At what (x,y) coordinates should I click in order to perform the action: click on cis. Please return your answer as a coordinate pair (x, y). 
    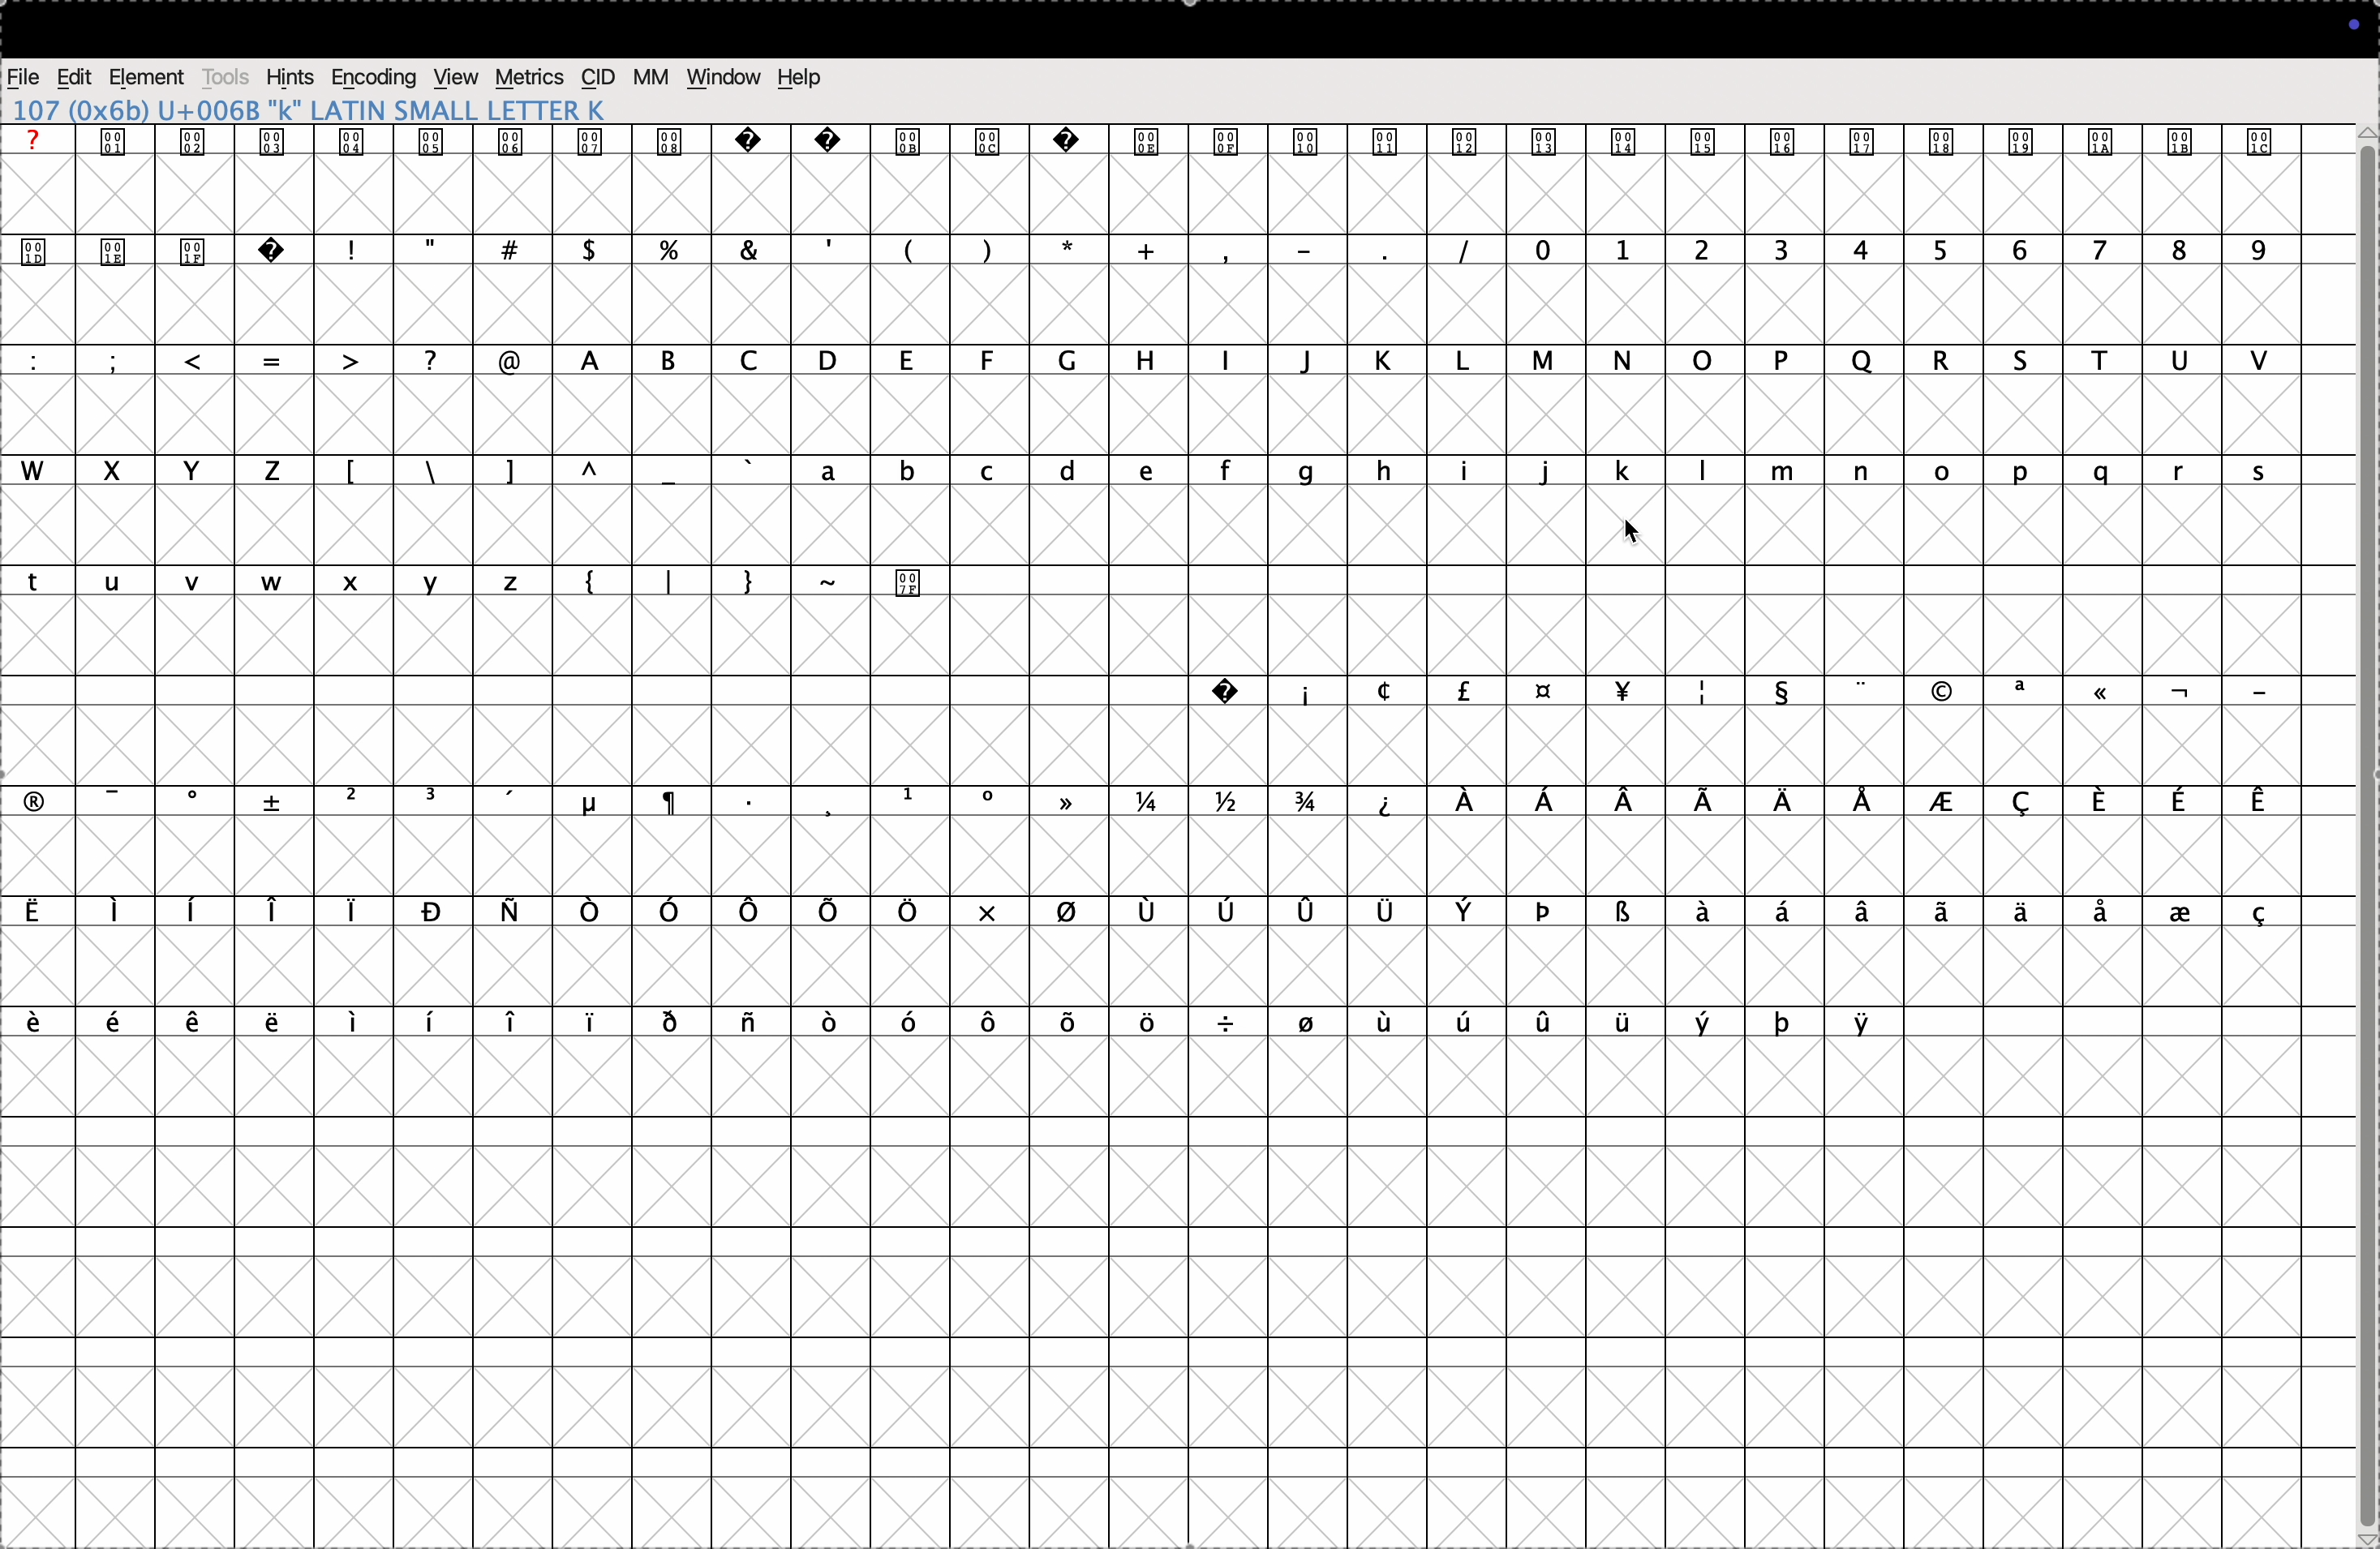
    Looking at the image, I should click on (598, 79).